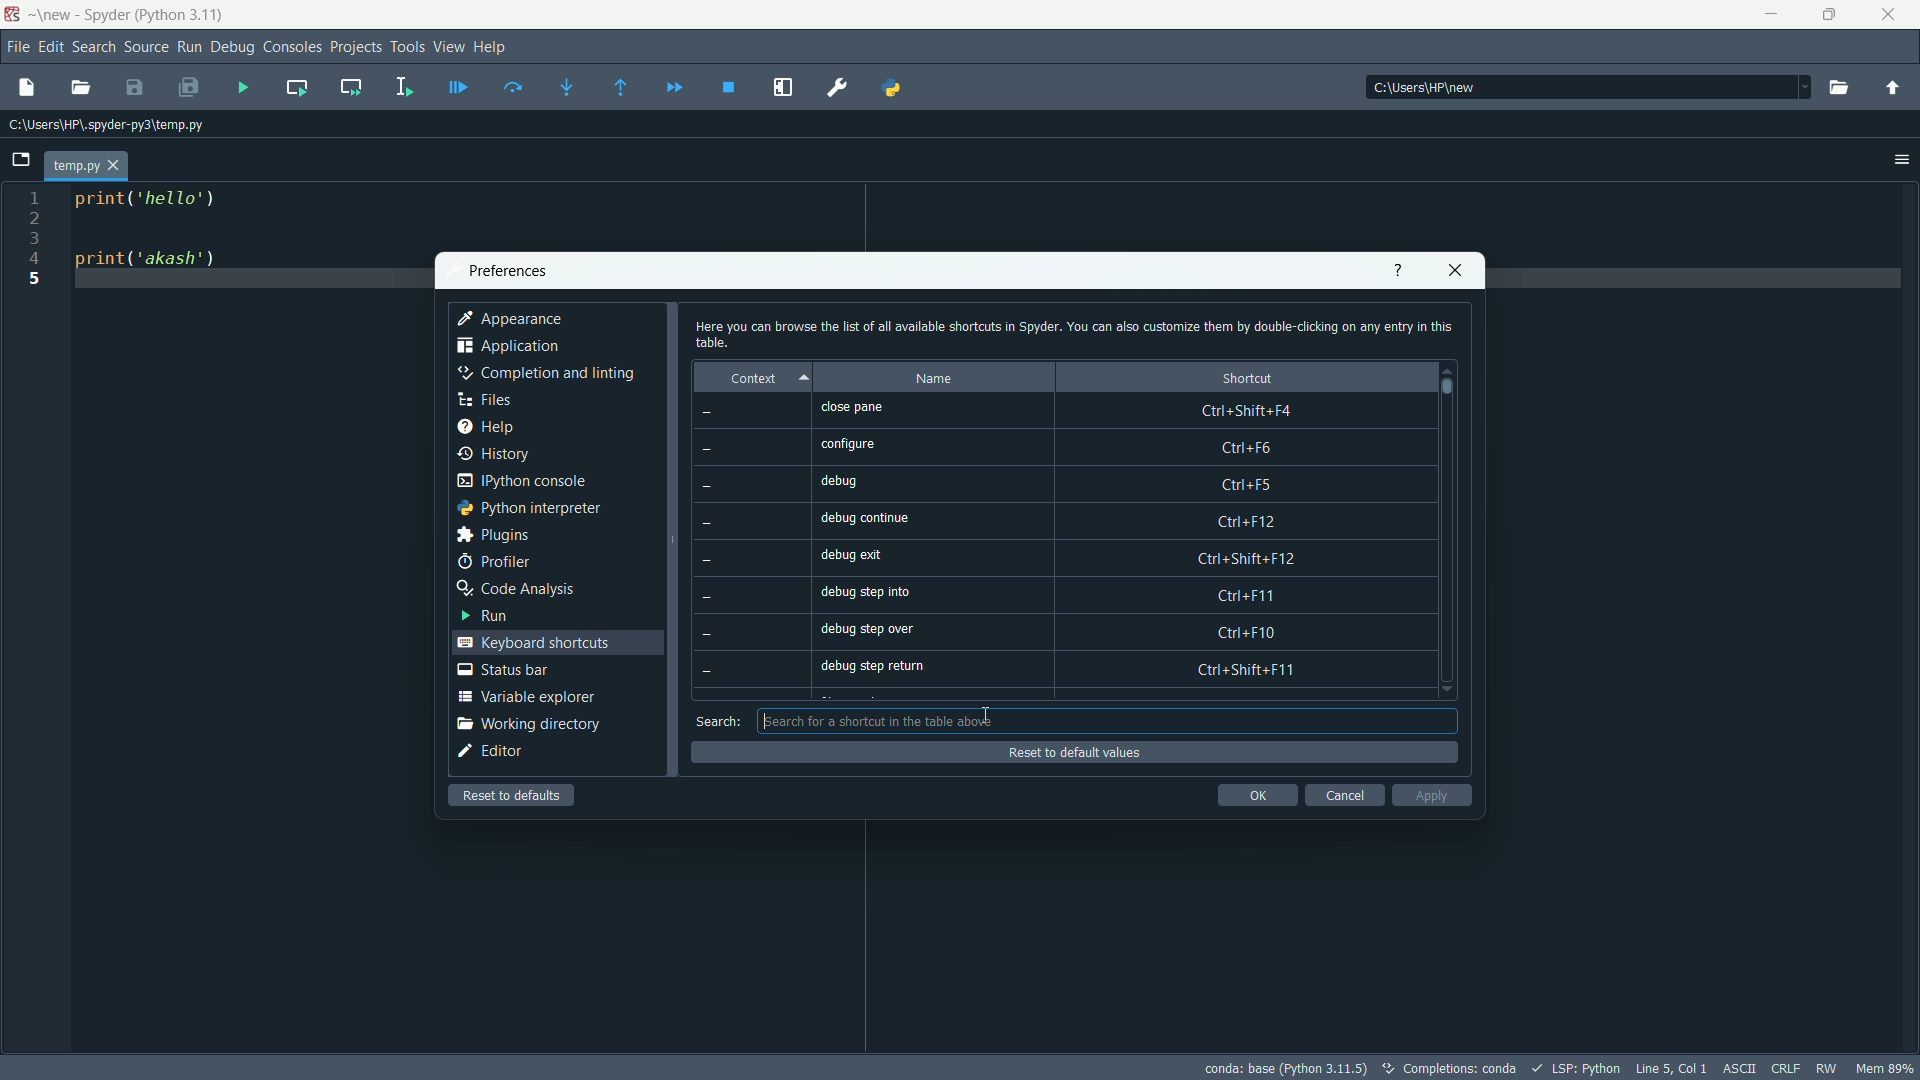  What do you see at coordinates (1886, 1068) in the screenshot?
I see `Mem 88%` at bounding box center [1886, 1068].